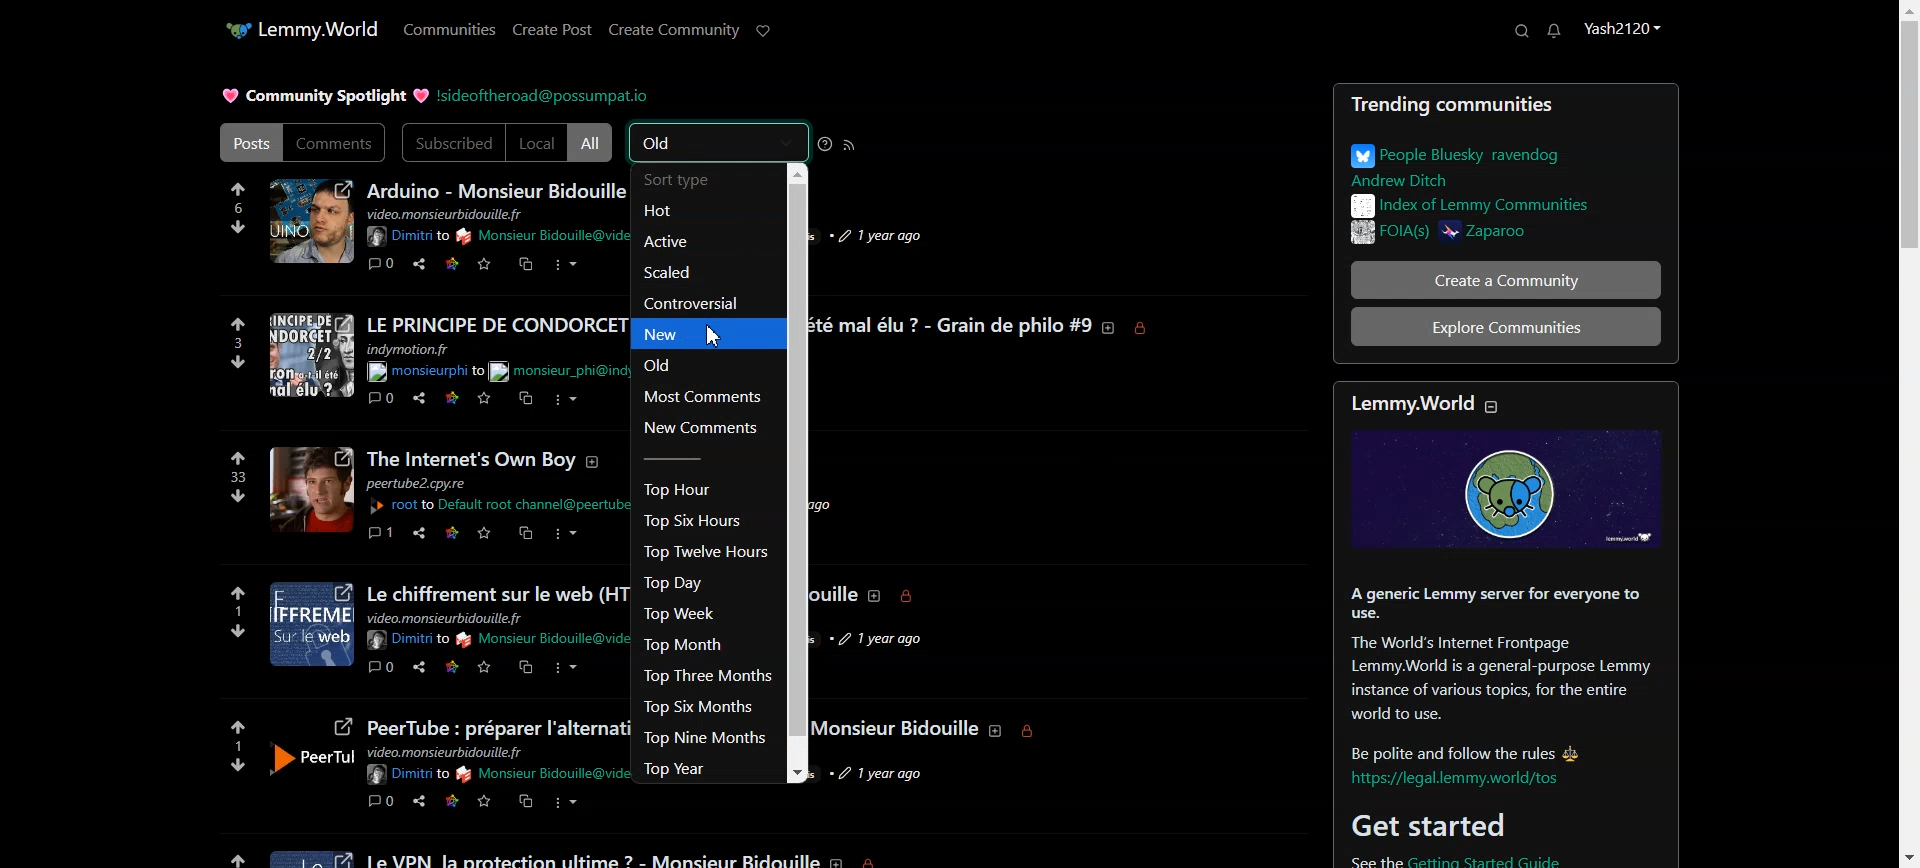 Image resolution: width=1920 pixels, height=868 pixels. Describe the element at coordinates (1501, 404) in the screenshot. I see `Collapse` at that location.